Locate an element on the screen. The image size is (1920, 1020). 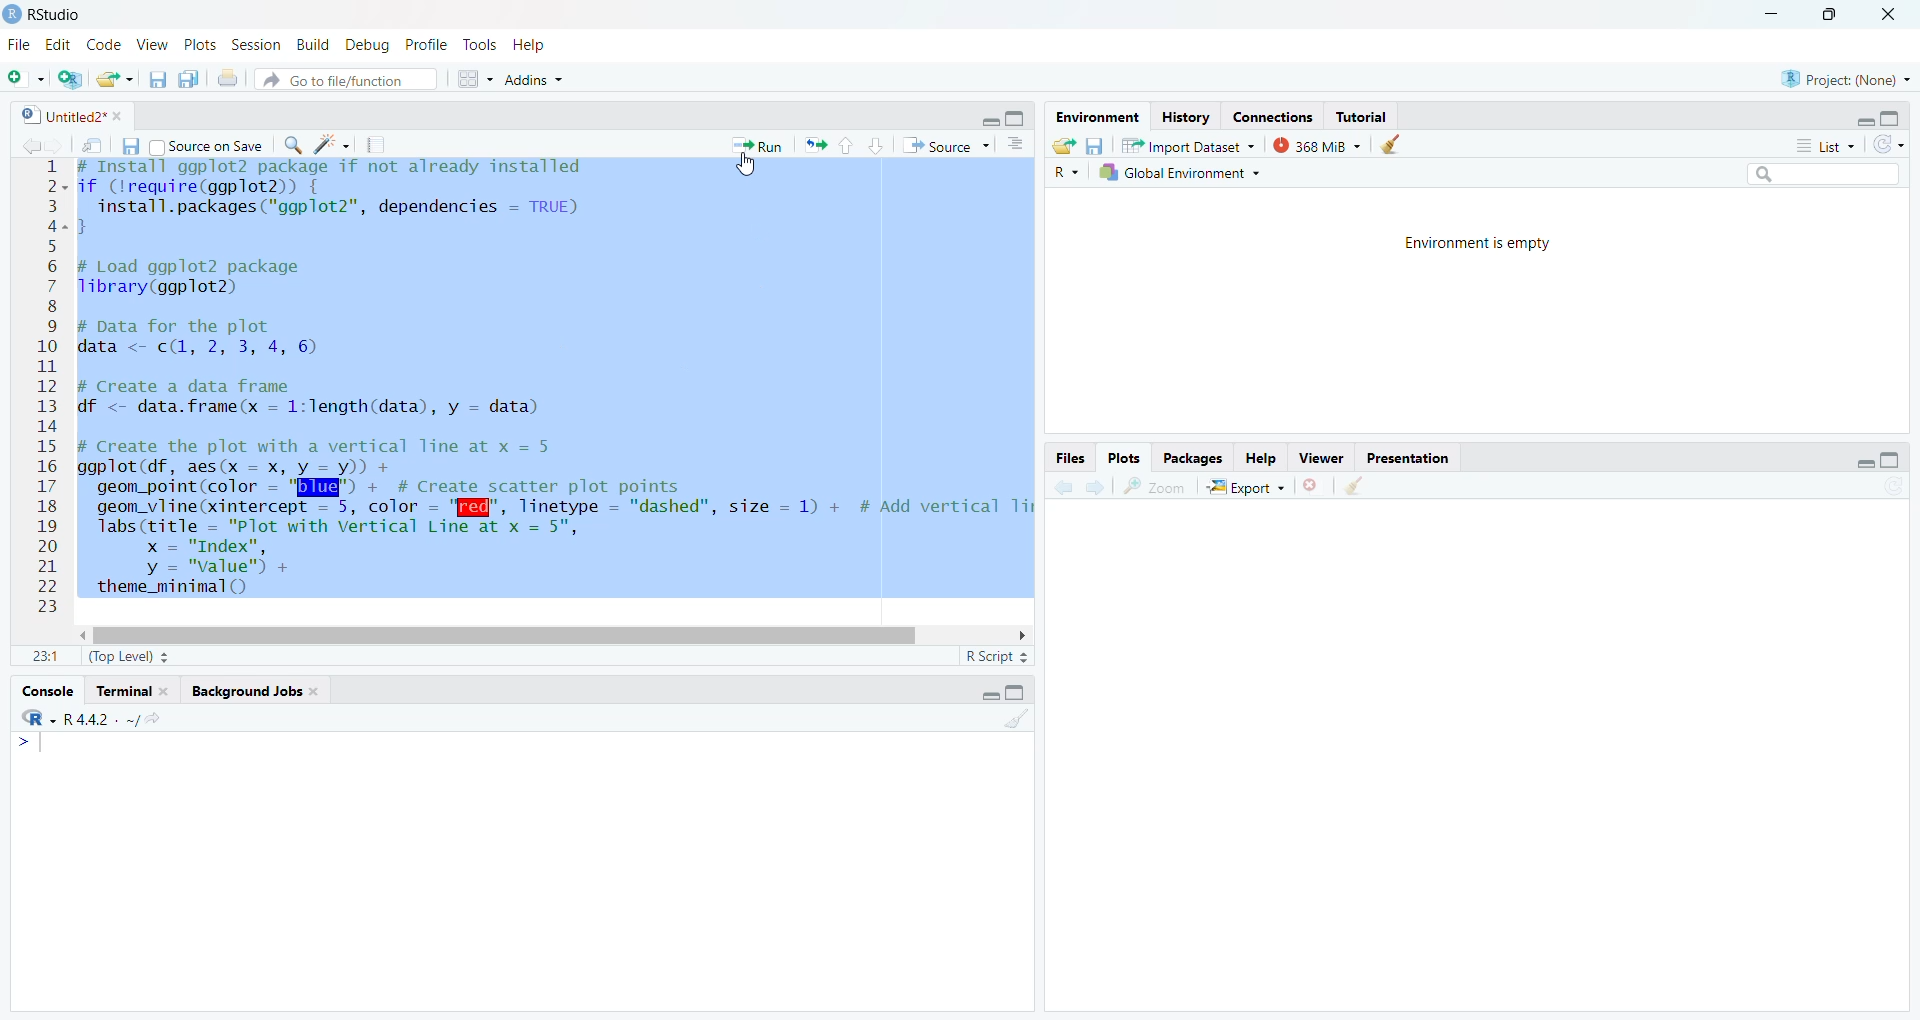
export is located at coordinates (118, 80).